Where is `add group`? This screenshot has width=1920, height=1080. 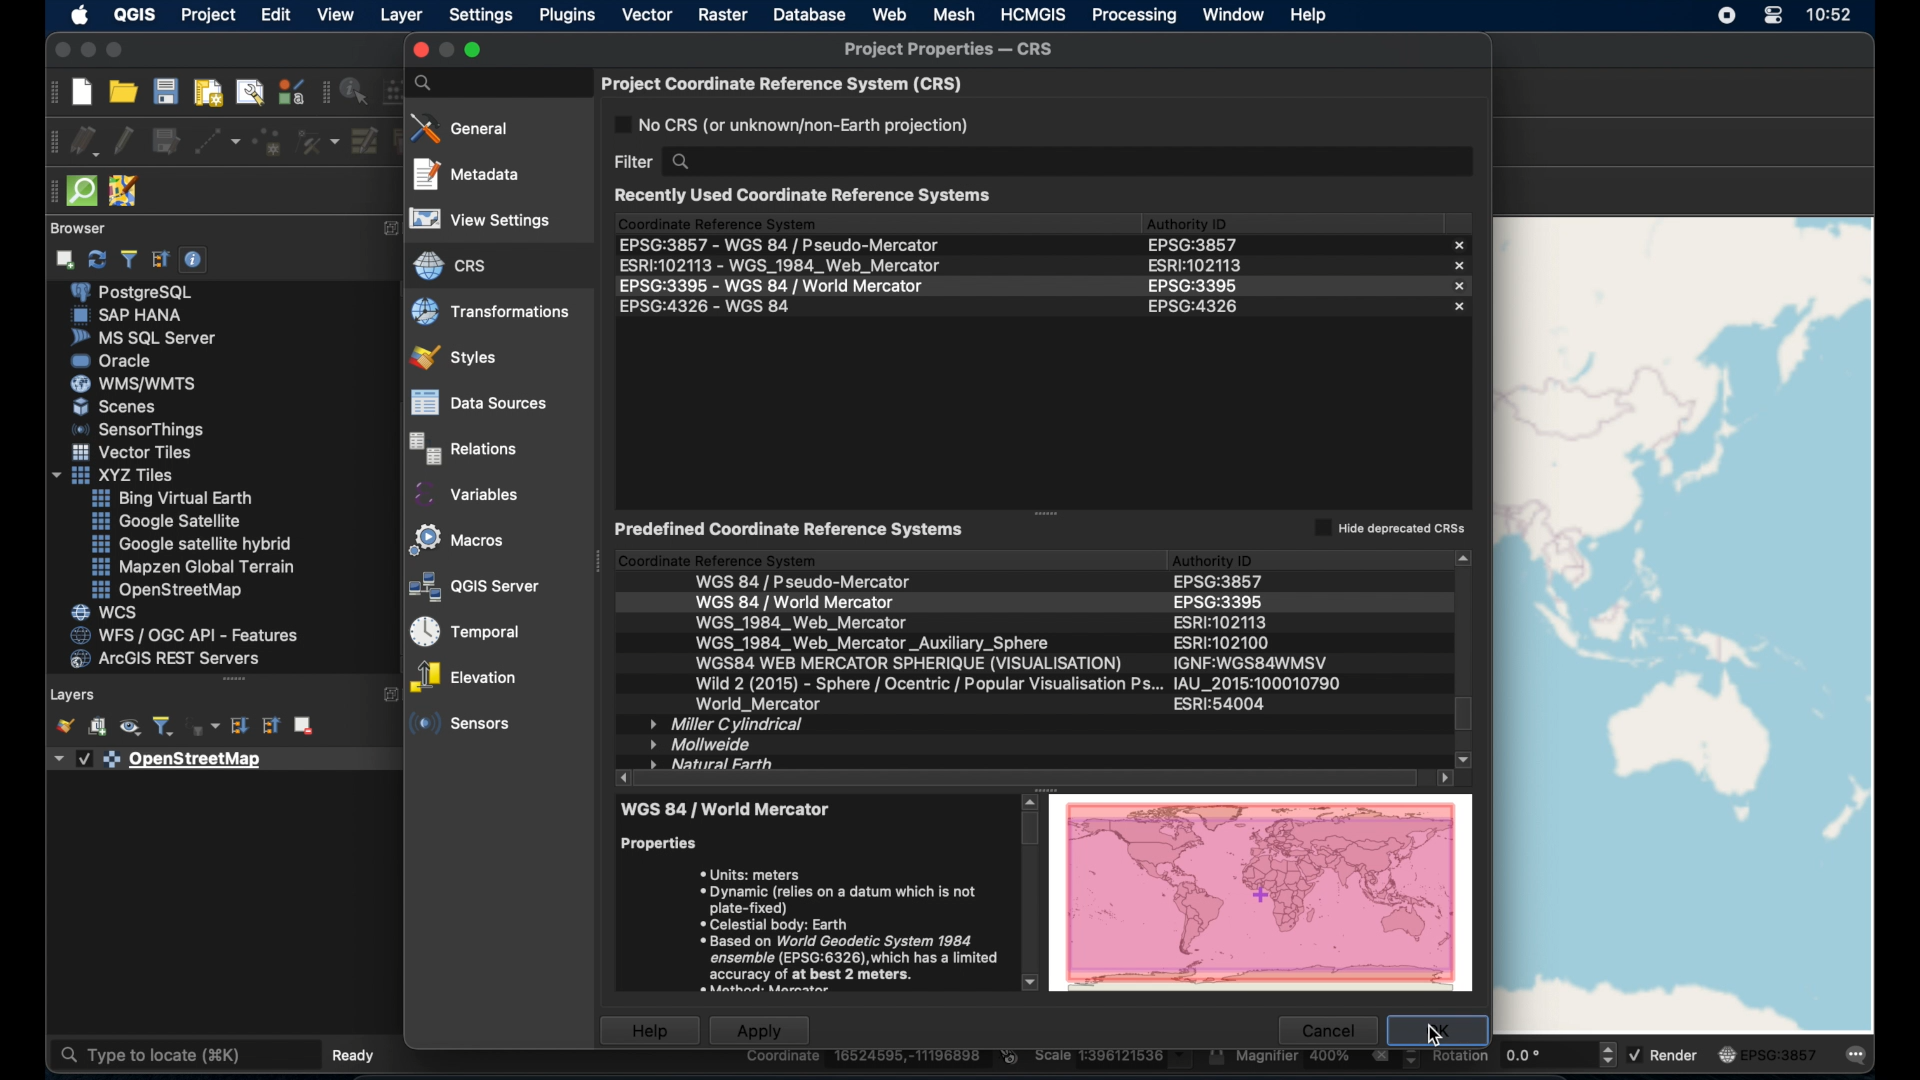
add group is located at coordinates (98, 726).